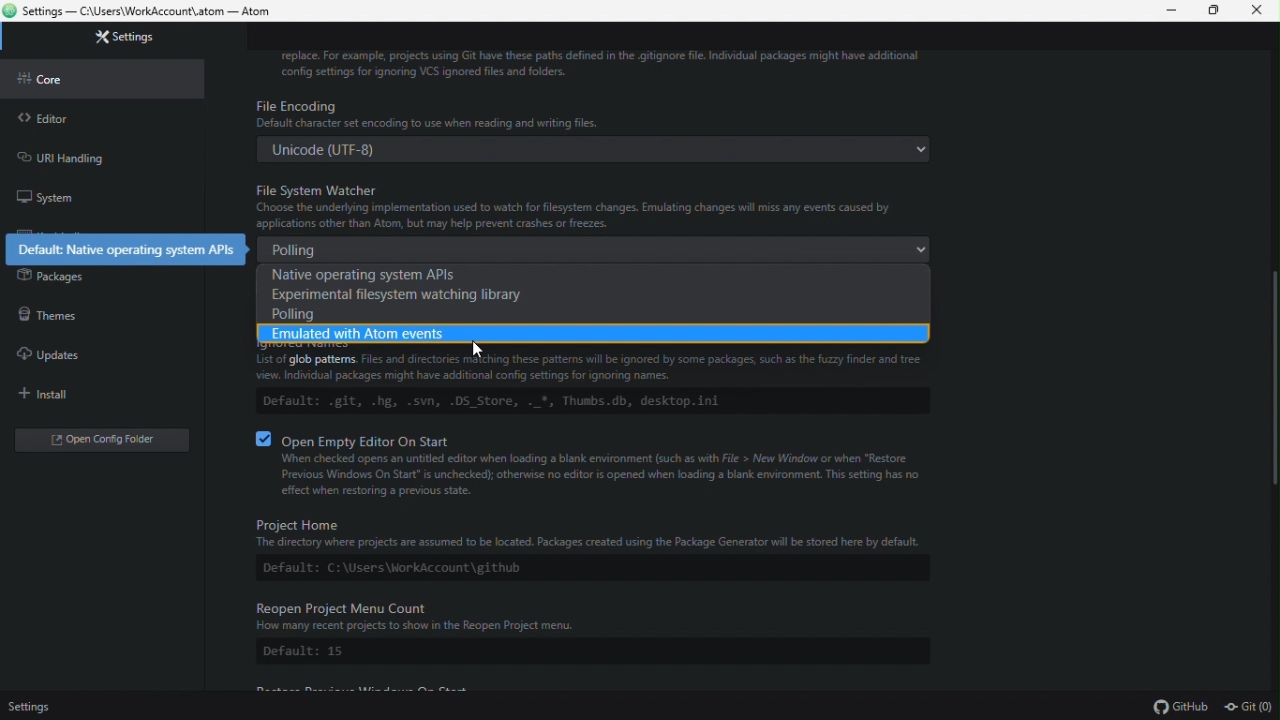 This screenshot has height=720, width=1280. What do you see at coordinates (92, 354) in the screenshot?
I see `Updates` at bounding box center [92, 354].